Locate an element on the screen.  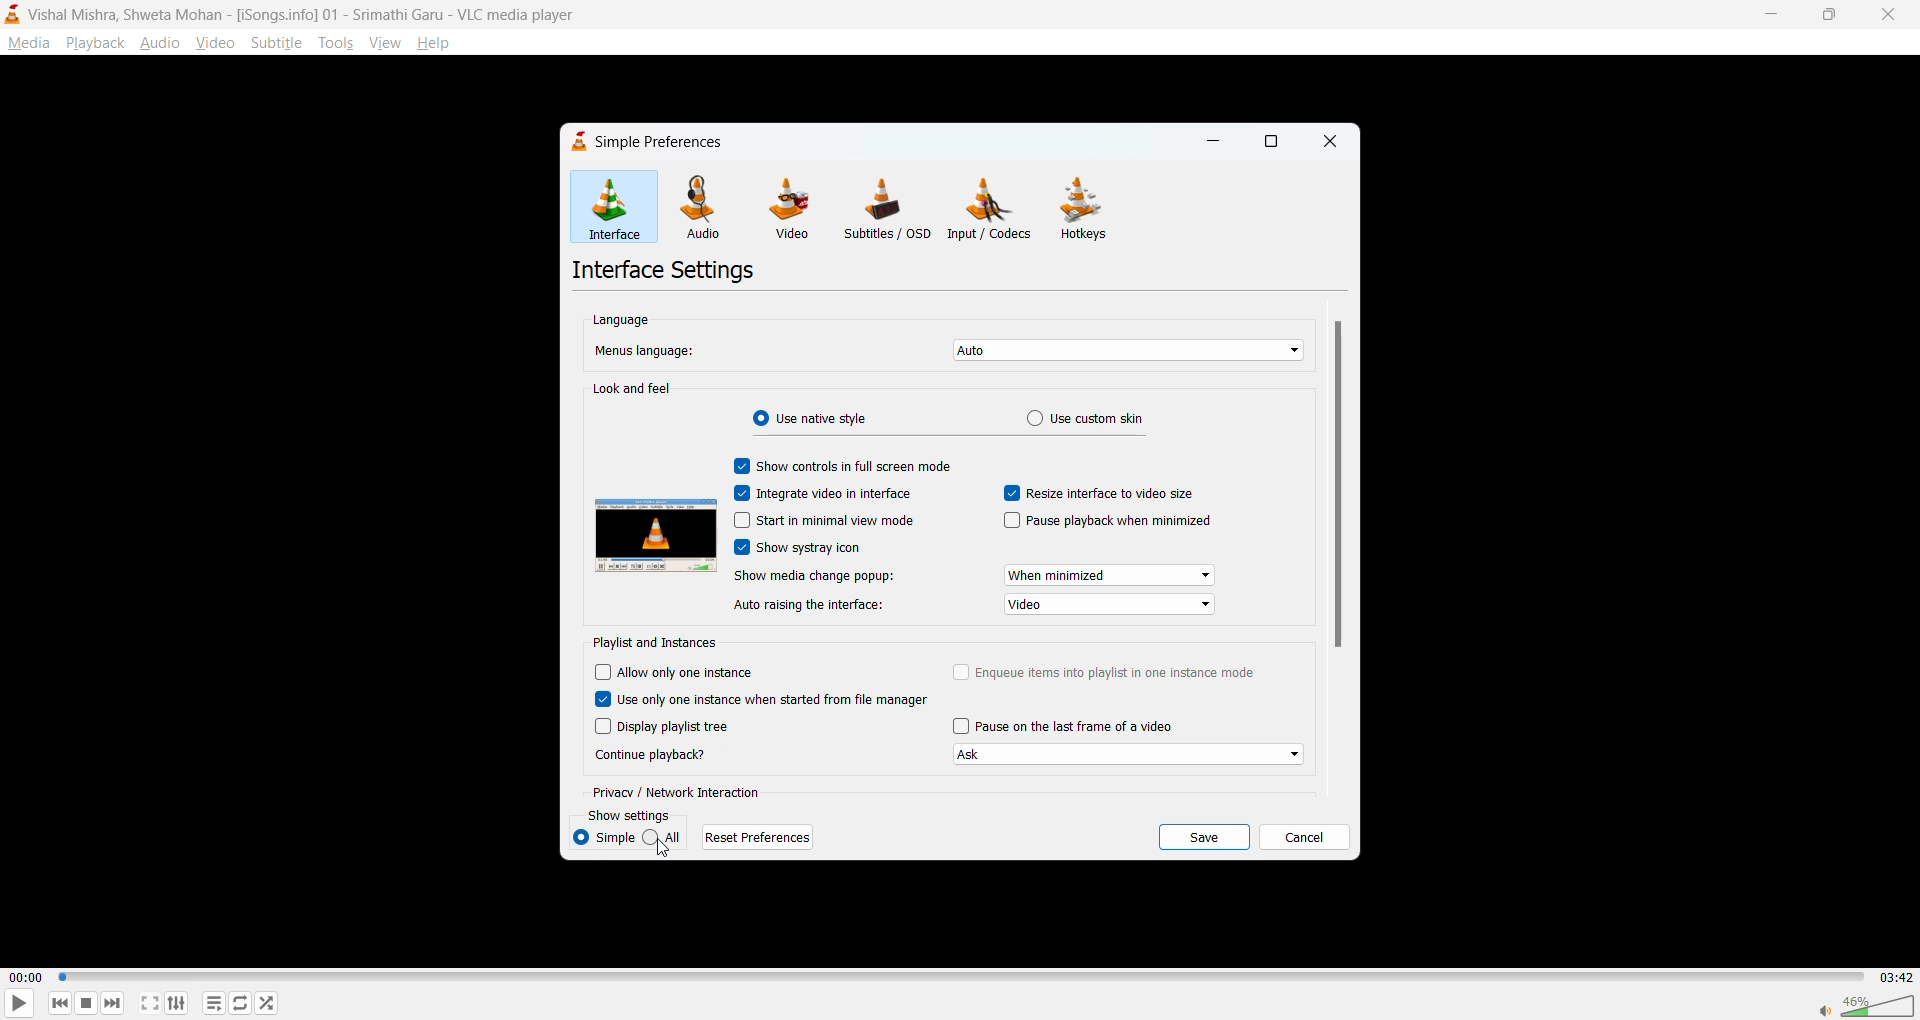
video is located at coordinates (217, 42).